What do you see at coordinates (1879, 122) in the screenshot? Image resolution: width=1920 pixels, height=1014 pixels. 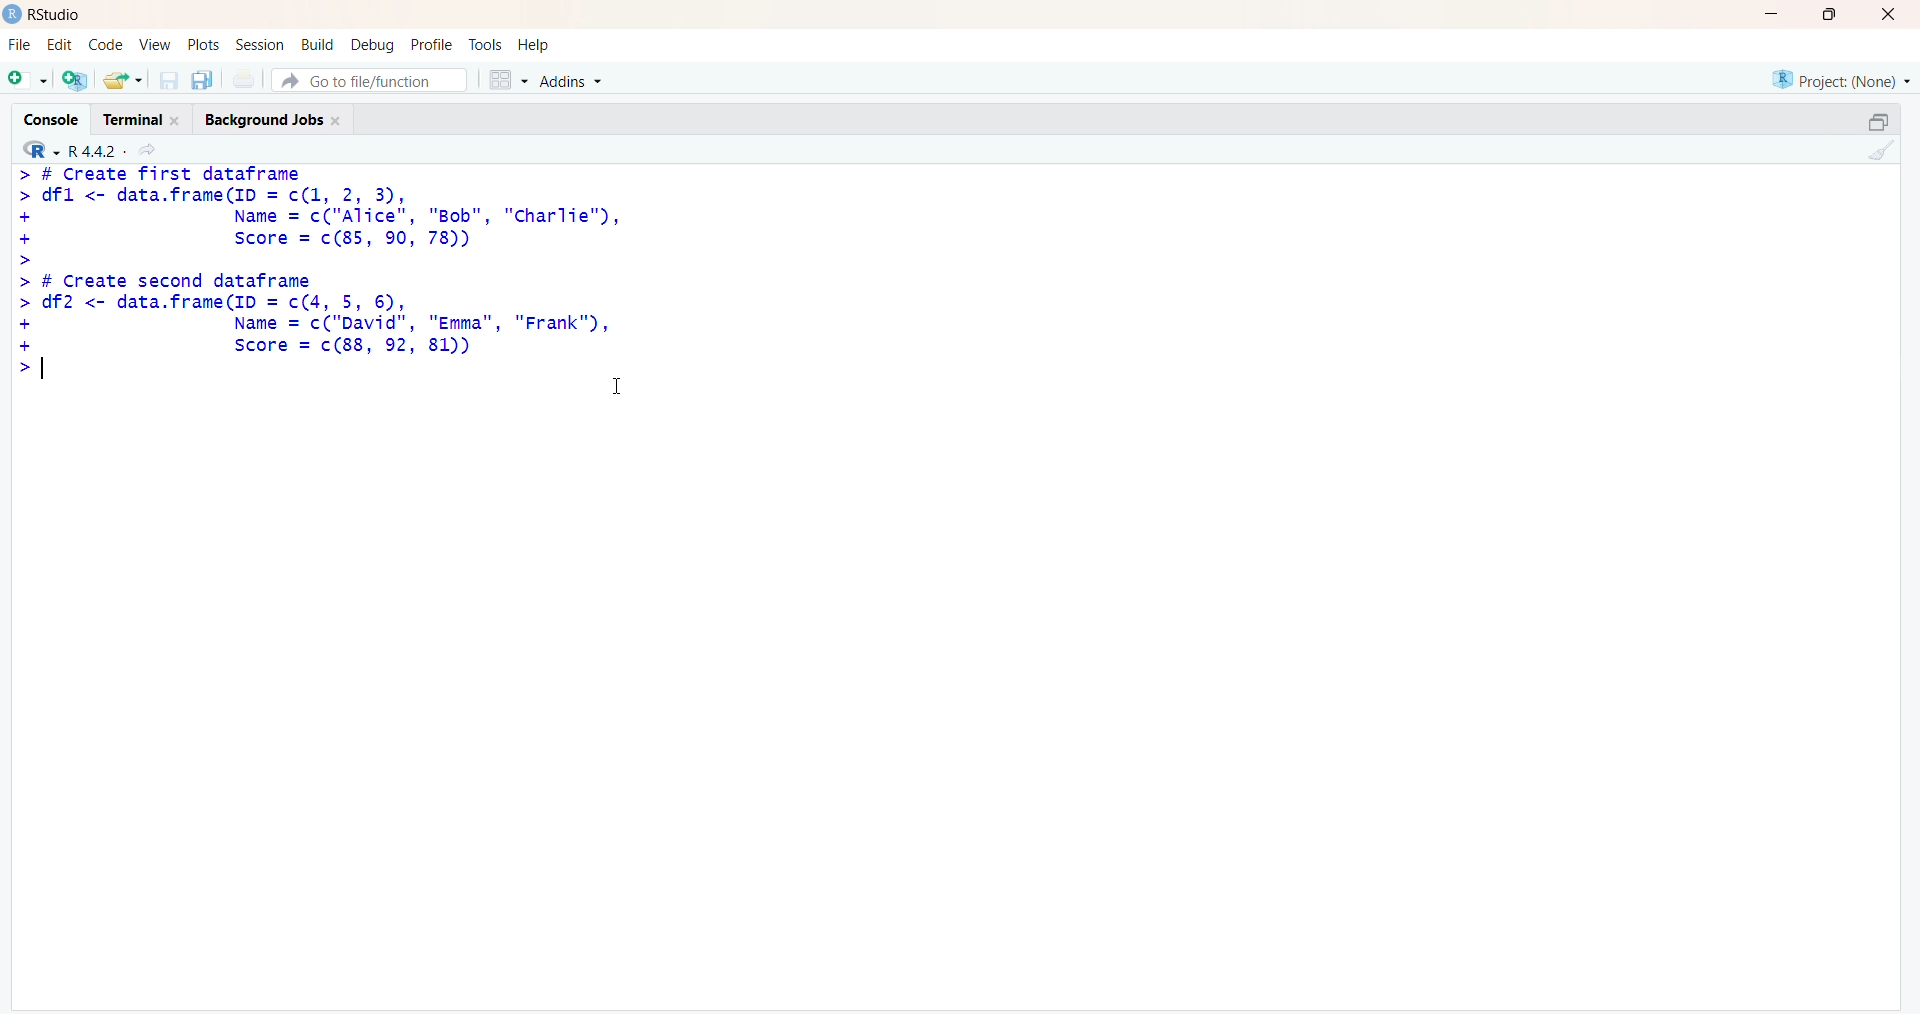 I see `minimize` at bounding box center [1879, 122].